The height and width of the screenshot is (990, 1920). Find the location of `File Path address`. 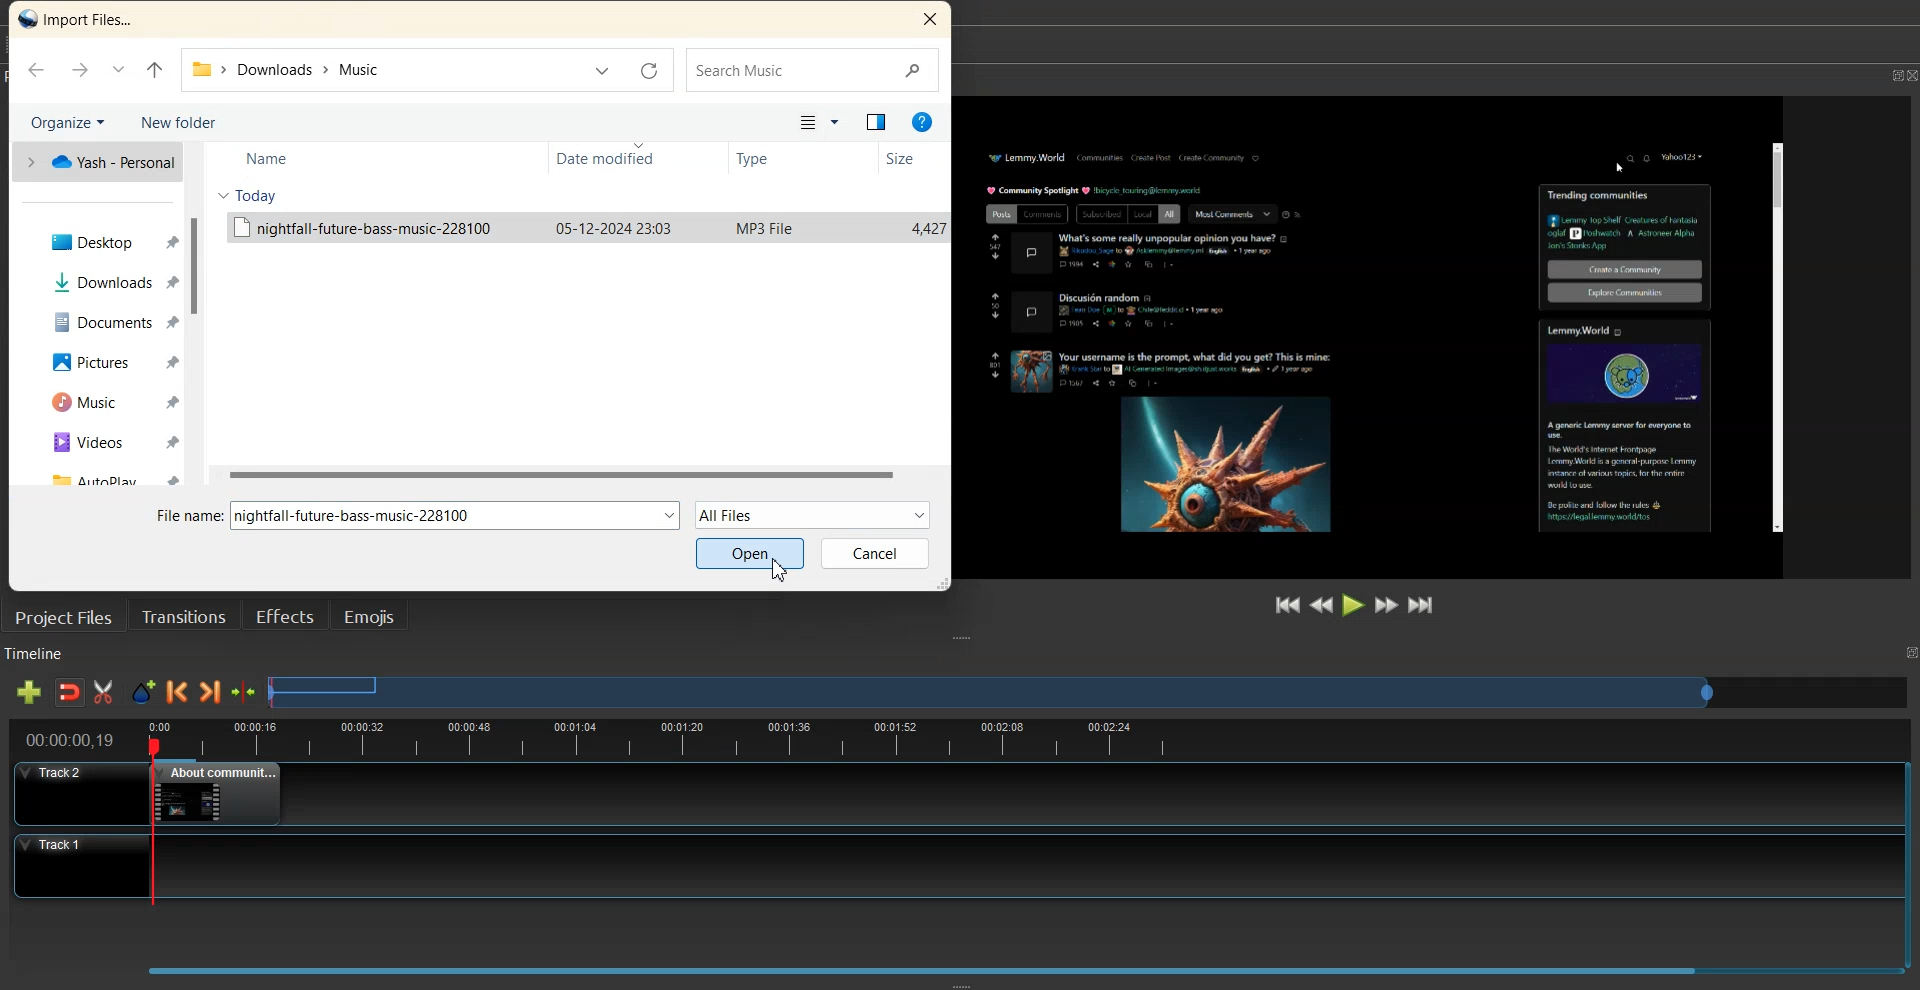

File Path address is located at coordinates (294, 69).